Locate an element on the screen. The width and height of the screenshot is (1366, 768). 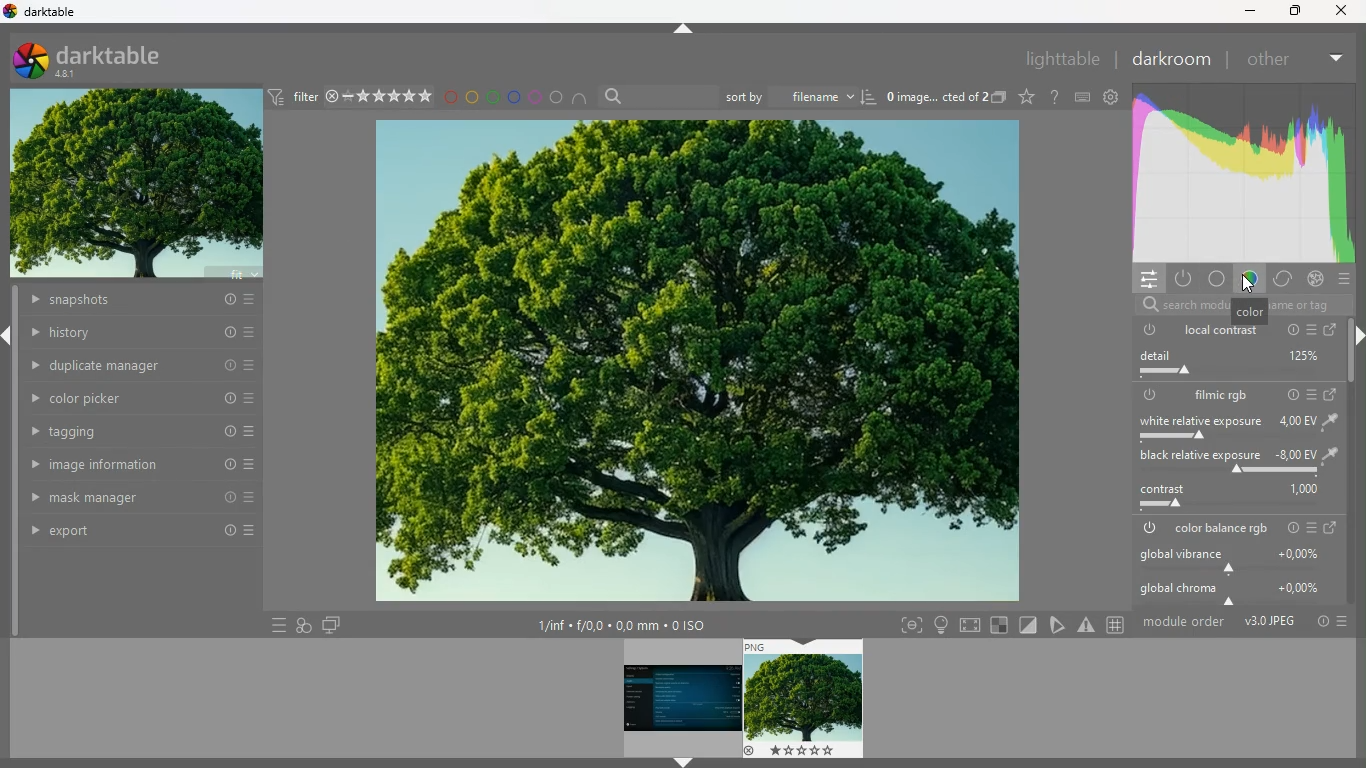
maximize is located at coordinates (1292, 10).